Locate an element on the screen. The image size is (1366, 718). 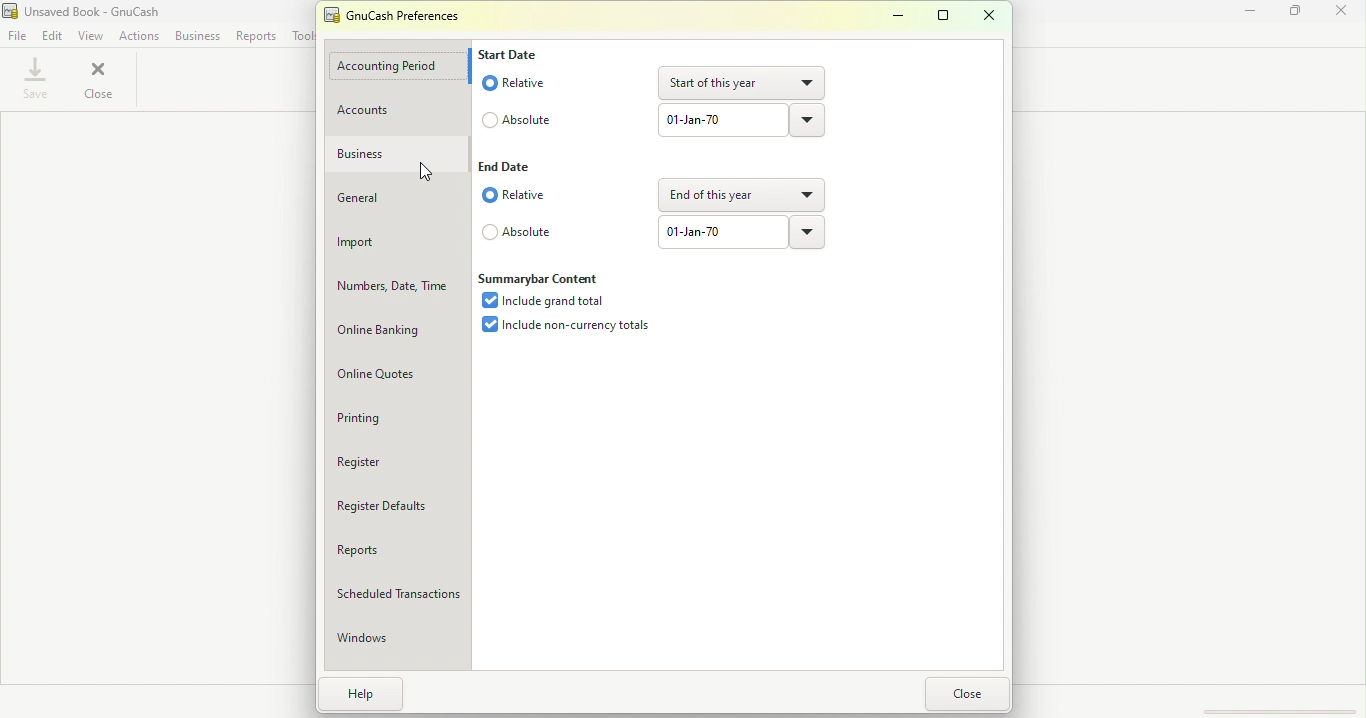
Drop down is located at coordinates (740, 82).